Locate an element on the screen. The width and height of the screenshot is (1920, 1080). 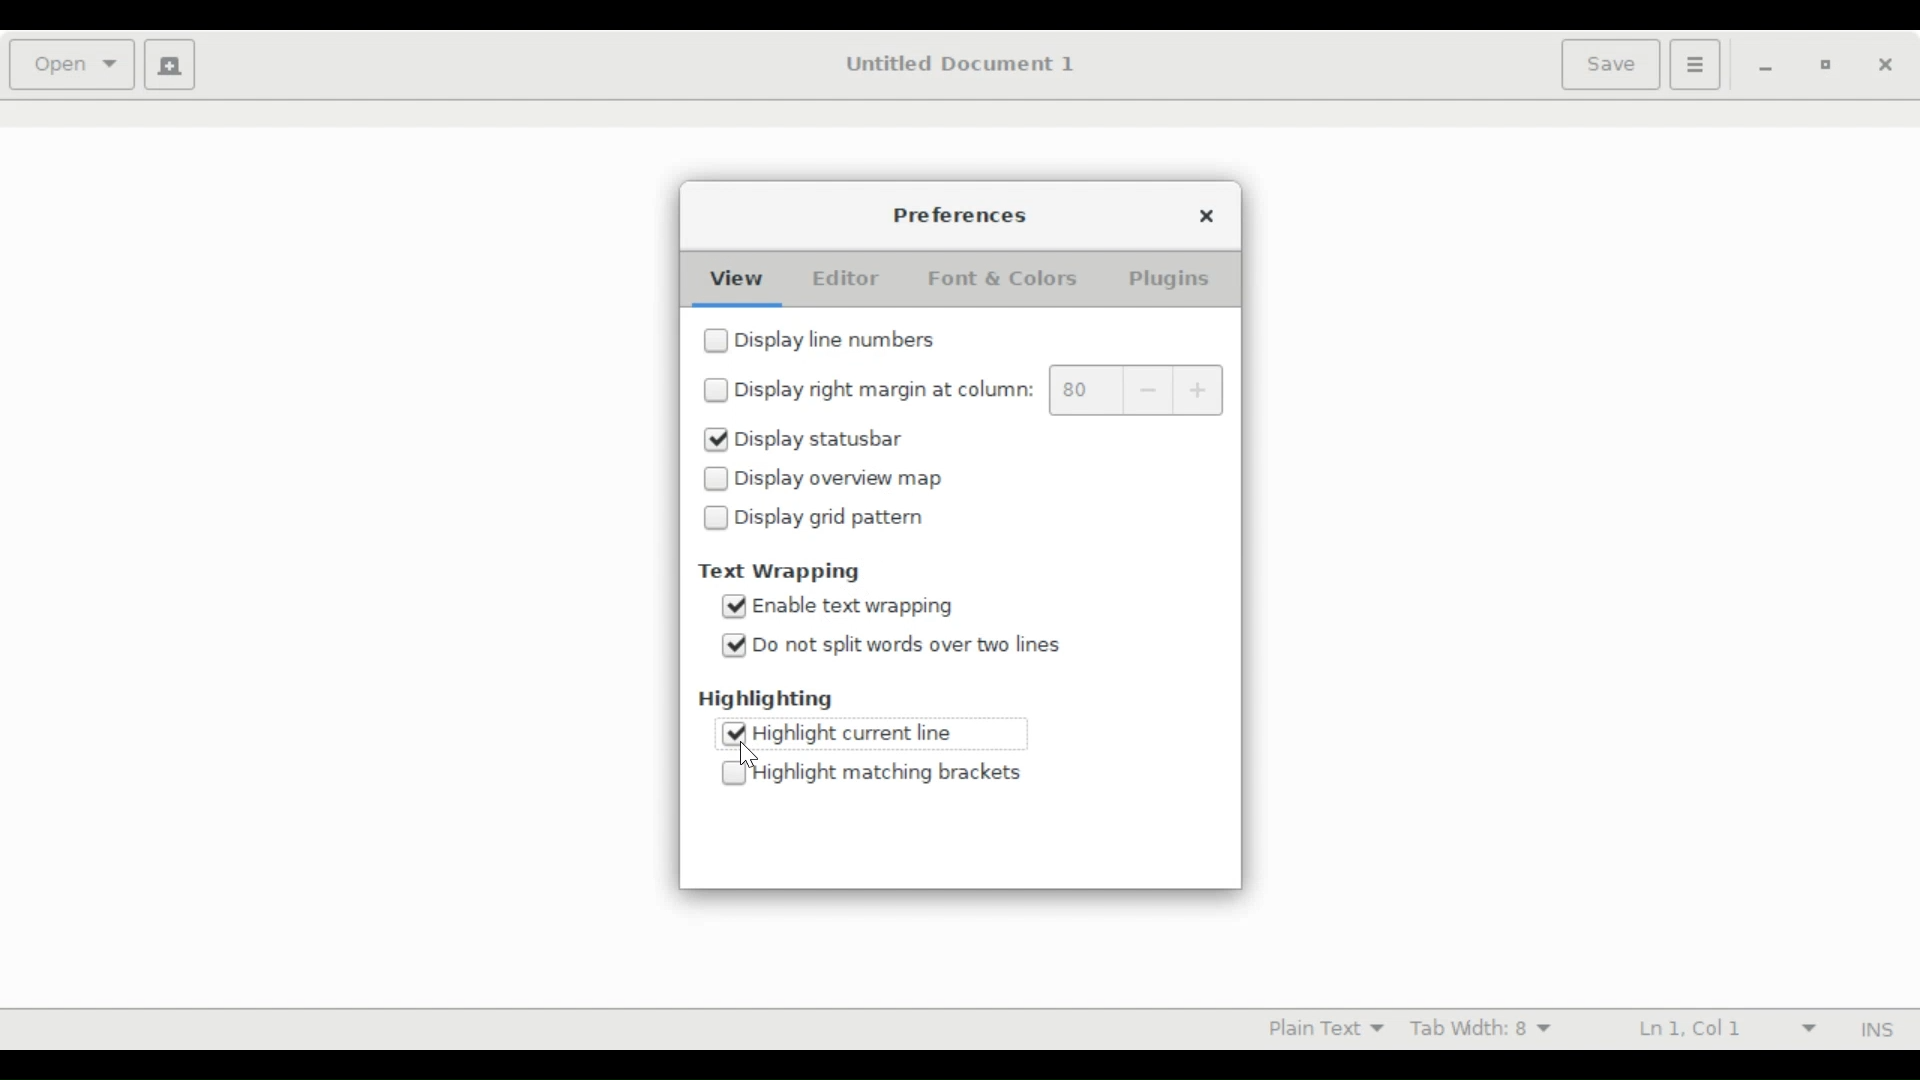
Highlighting is located at coordinates (766, 699).